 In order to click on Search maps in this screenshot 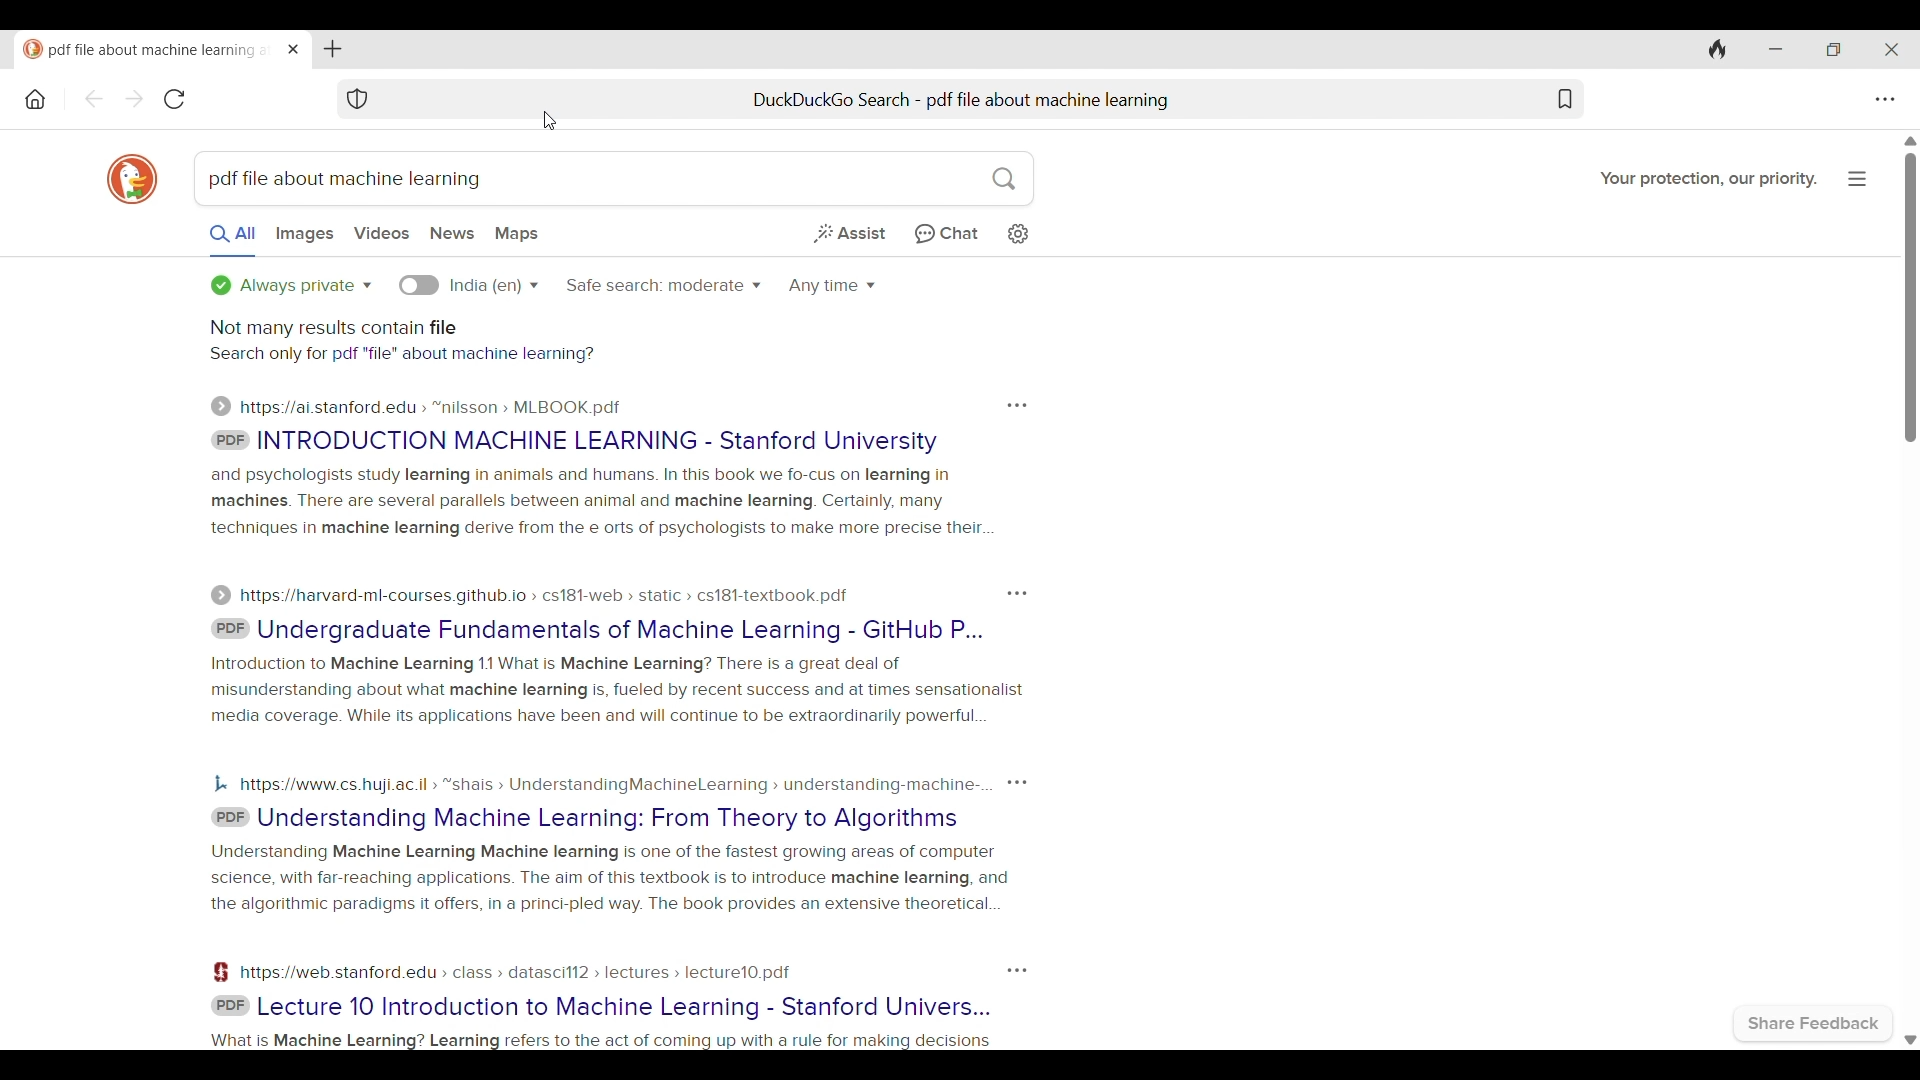, I will do `click(516, 234)`.